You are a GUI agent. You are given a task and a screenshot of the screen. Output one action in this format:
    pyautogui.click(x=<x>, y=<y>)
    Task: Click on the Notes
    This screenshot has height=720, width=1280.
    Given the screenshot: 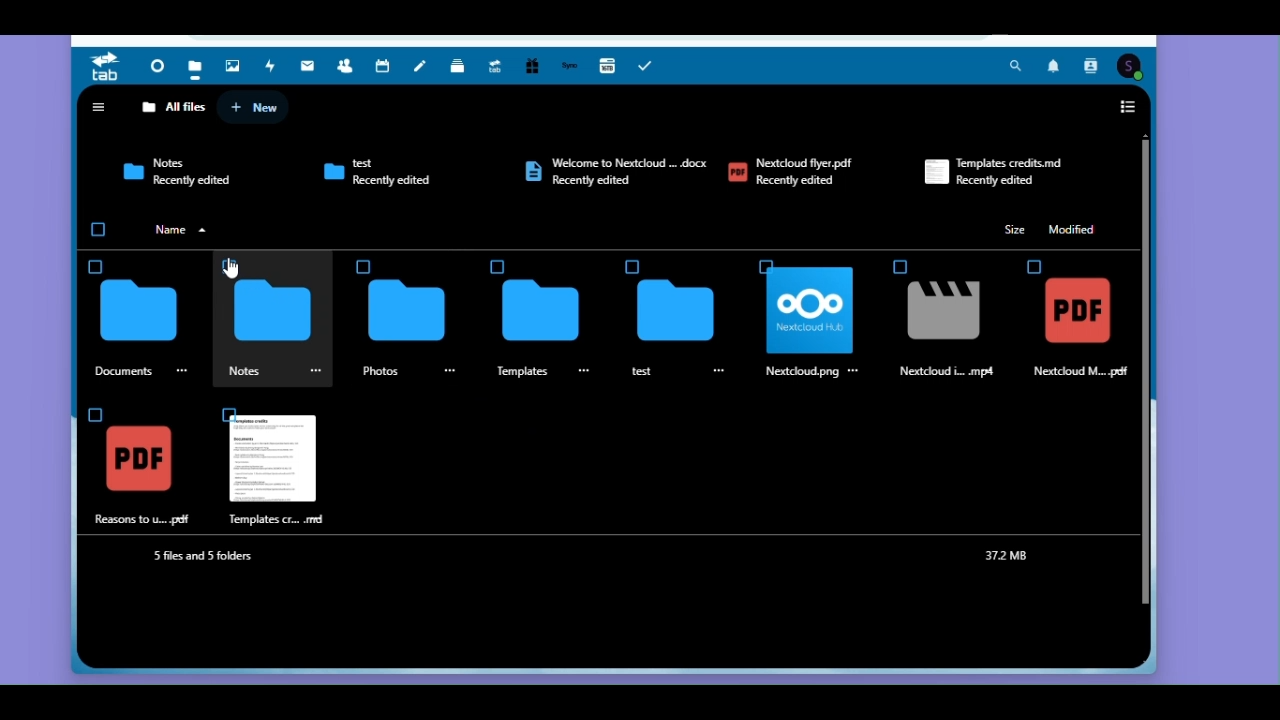 What is the action you would take?
    pyautogui.click(x=246, y=370)
    